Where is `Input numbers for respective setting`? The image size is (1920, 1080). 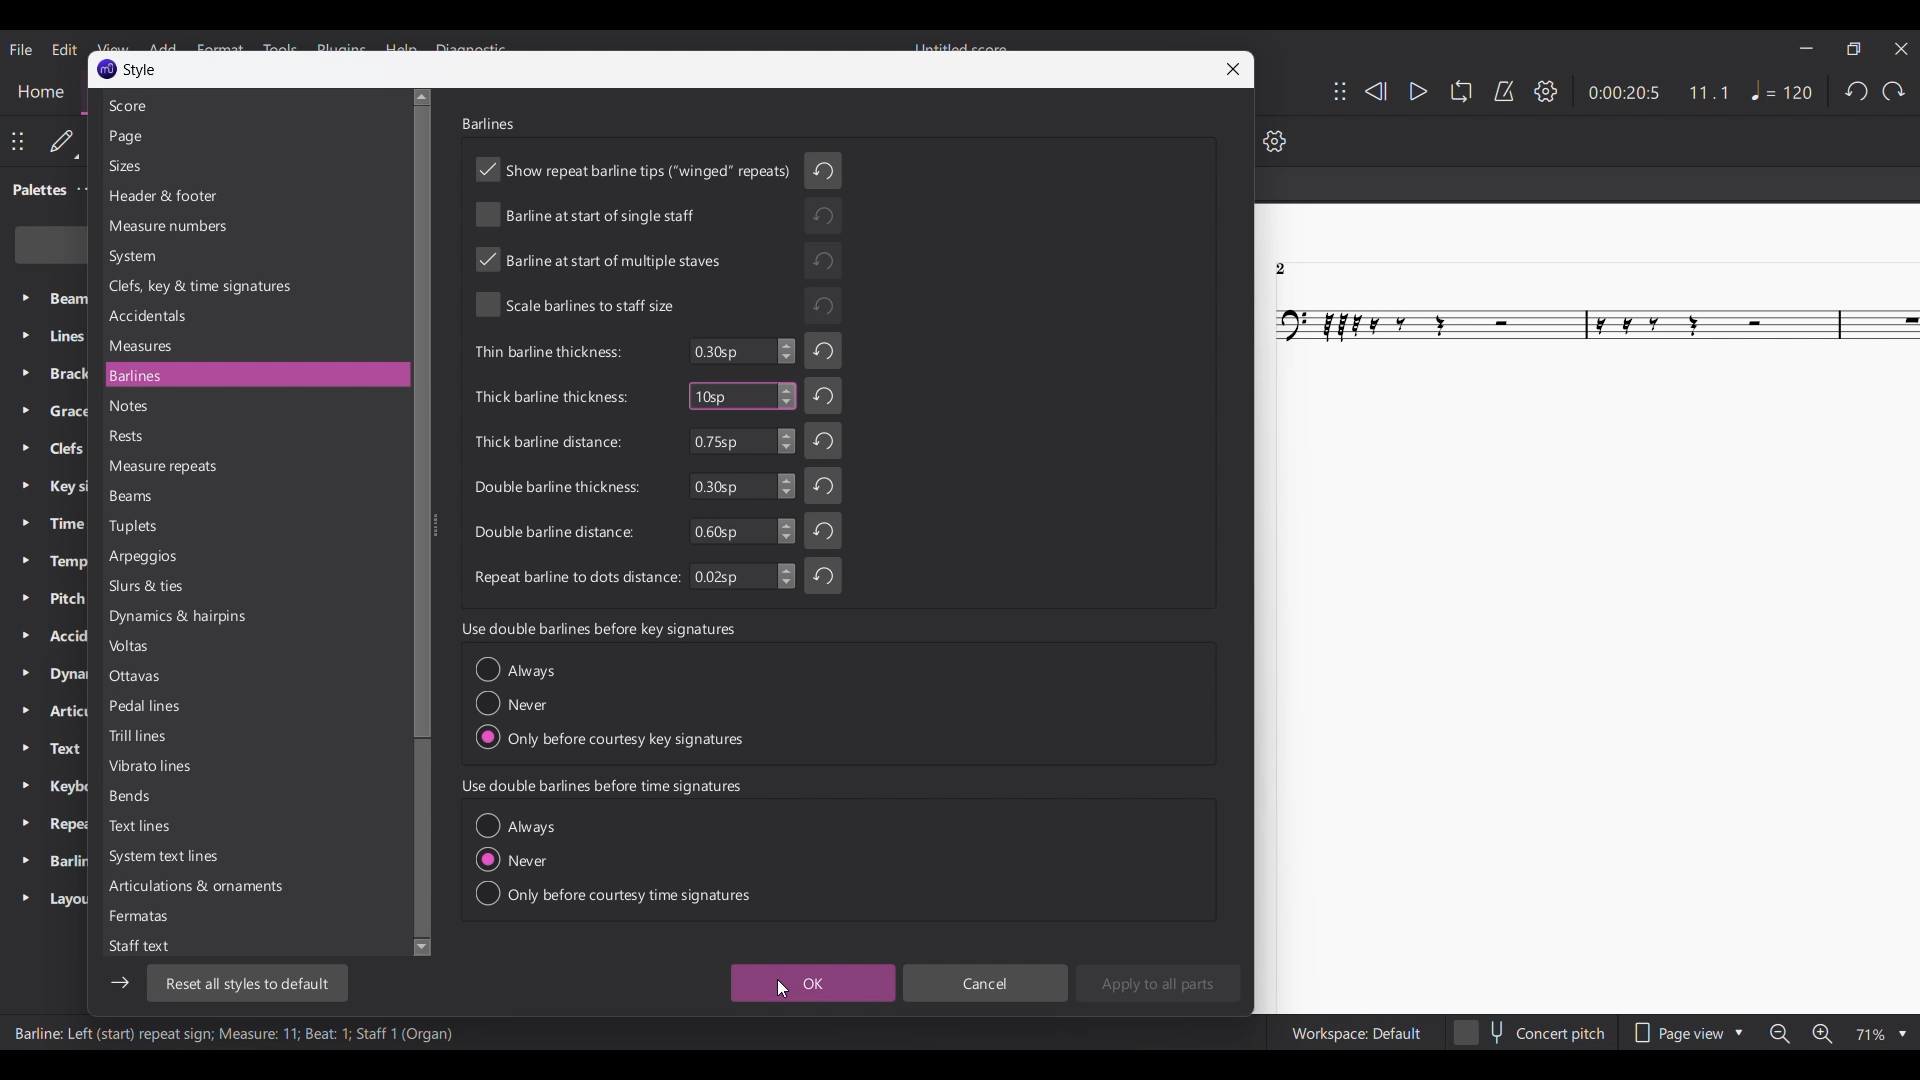 Input numbers for respective setting is located at coordinates (742, 464).